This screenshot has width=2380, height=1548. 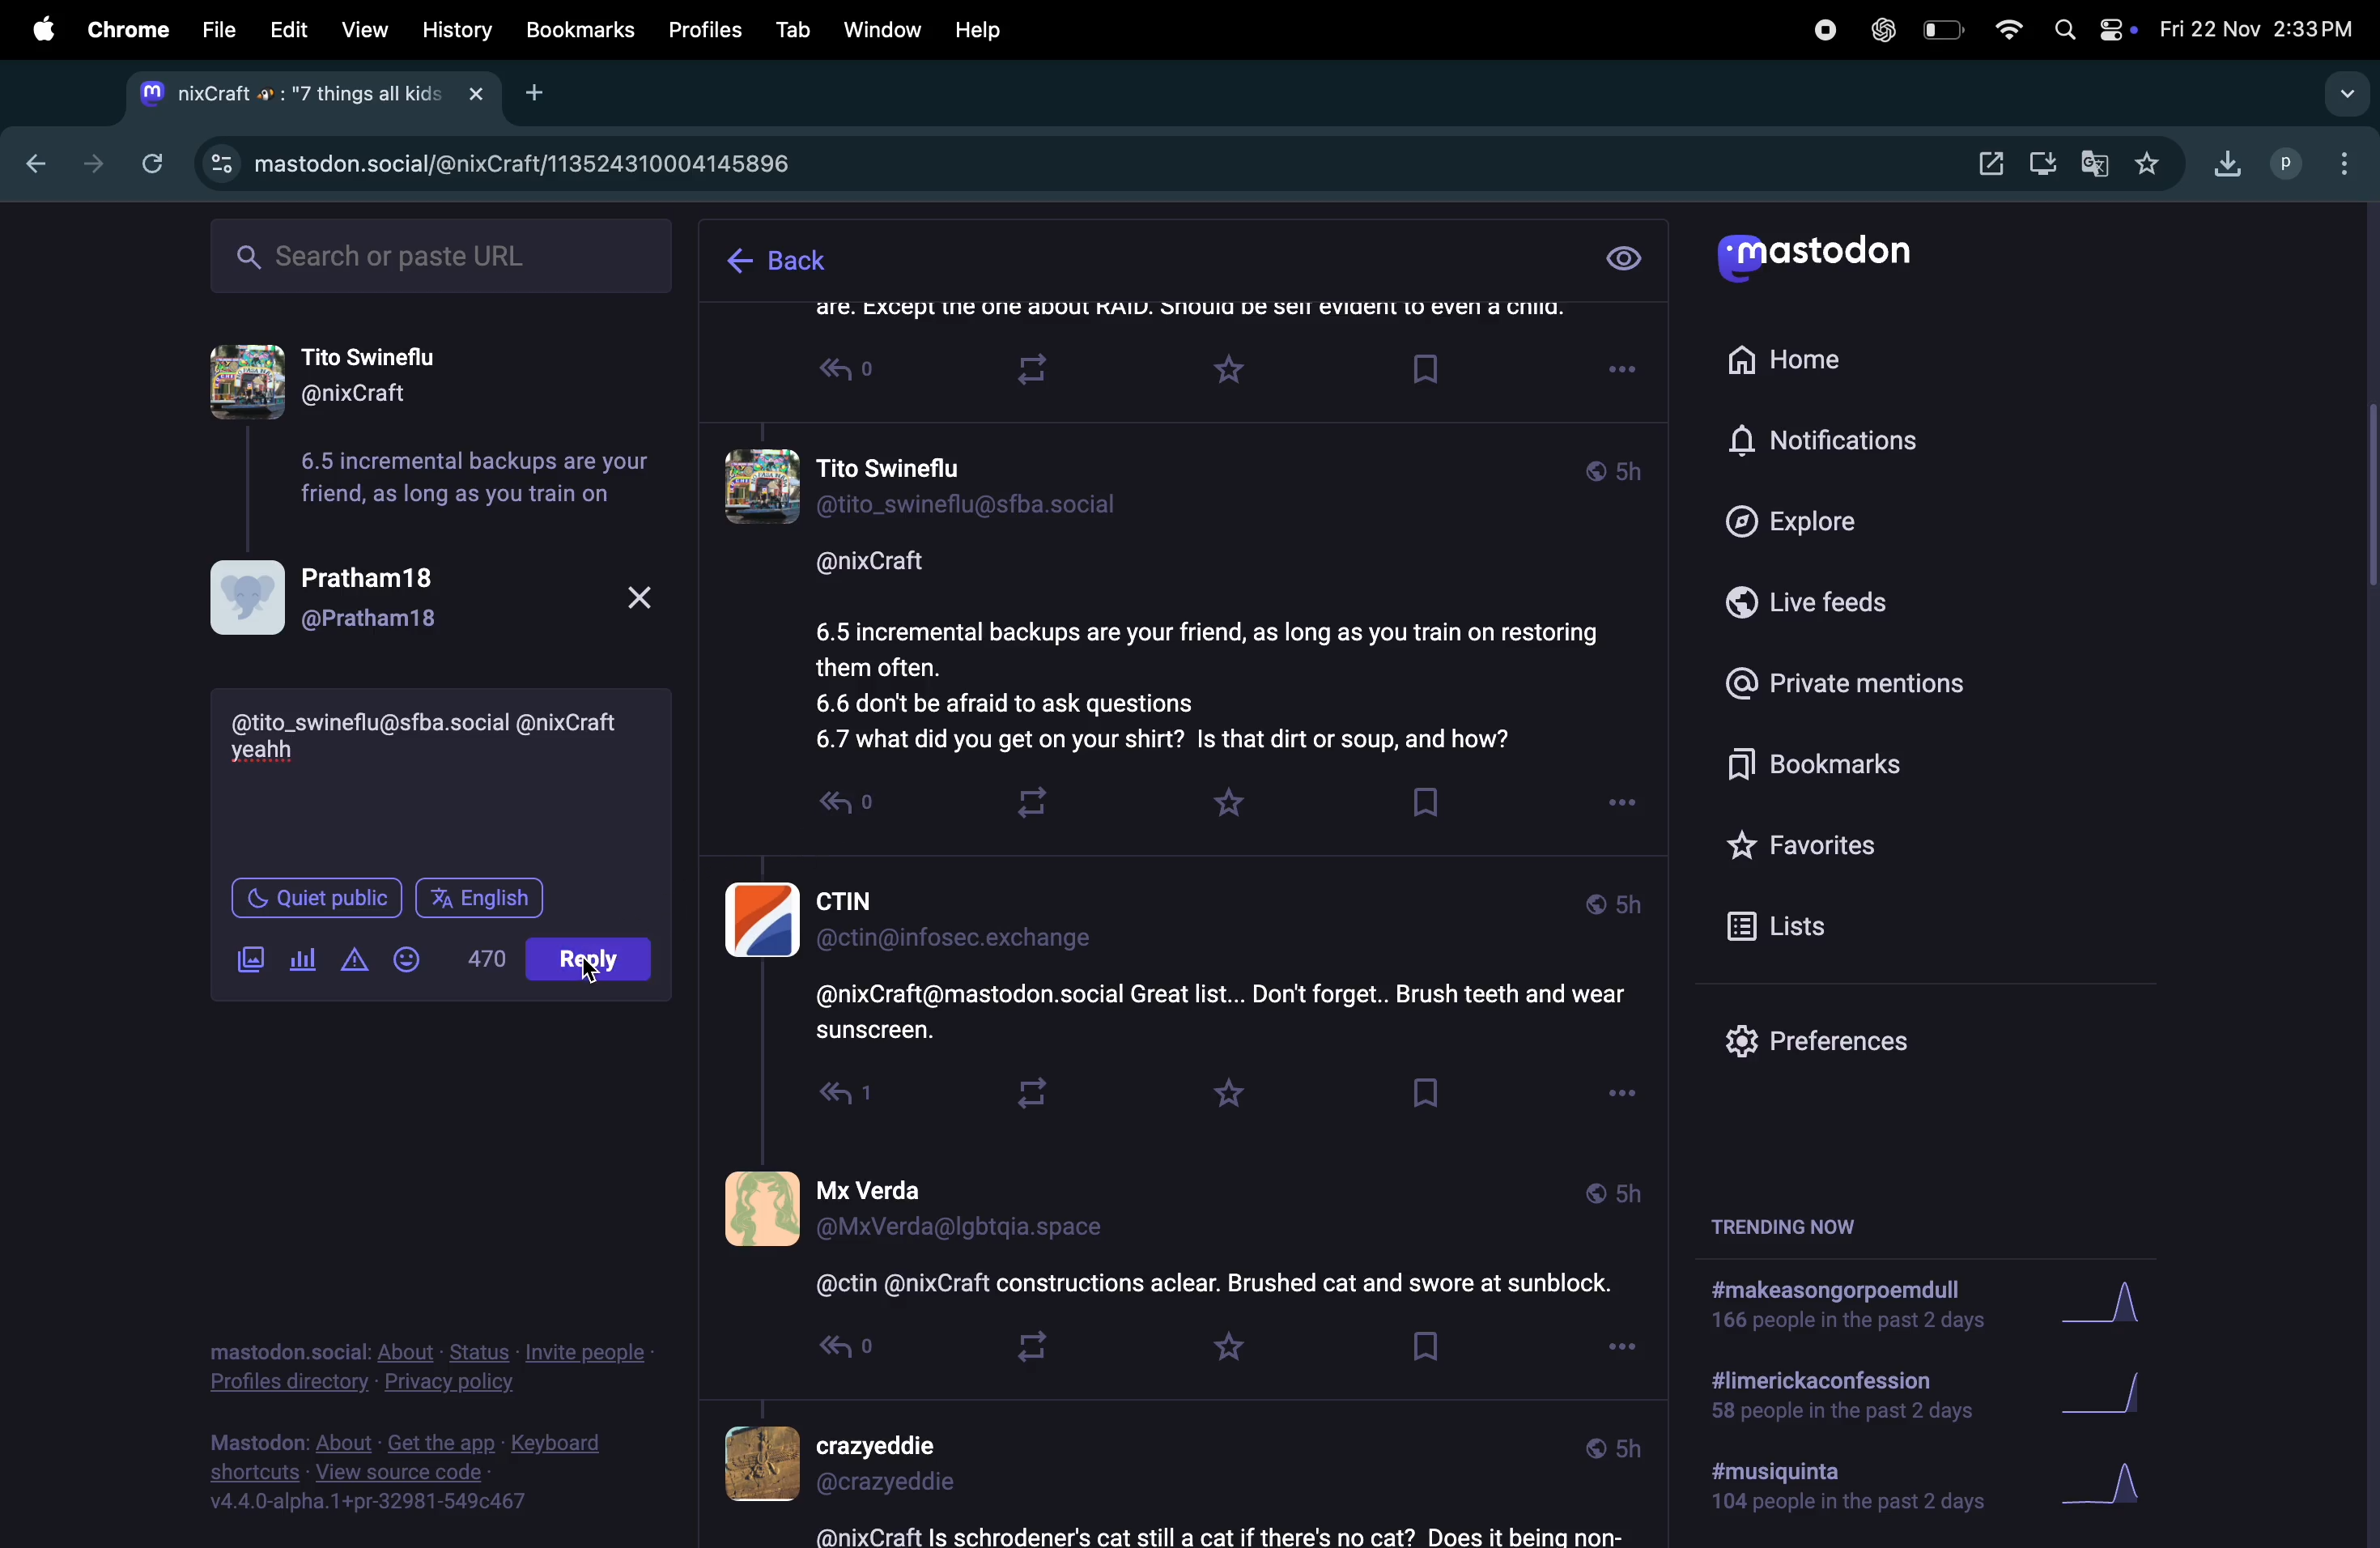 I want to click on comment, so click(x=267, y=755).